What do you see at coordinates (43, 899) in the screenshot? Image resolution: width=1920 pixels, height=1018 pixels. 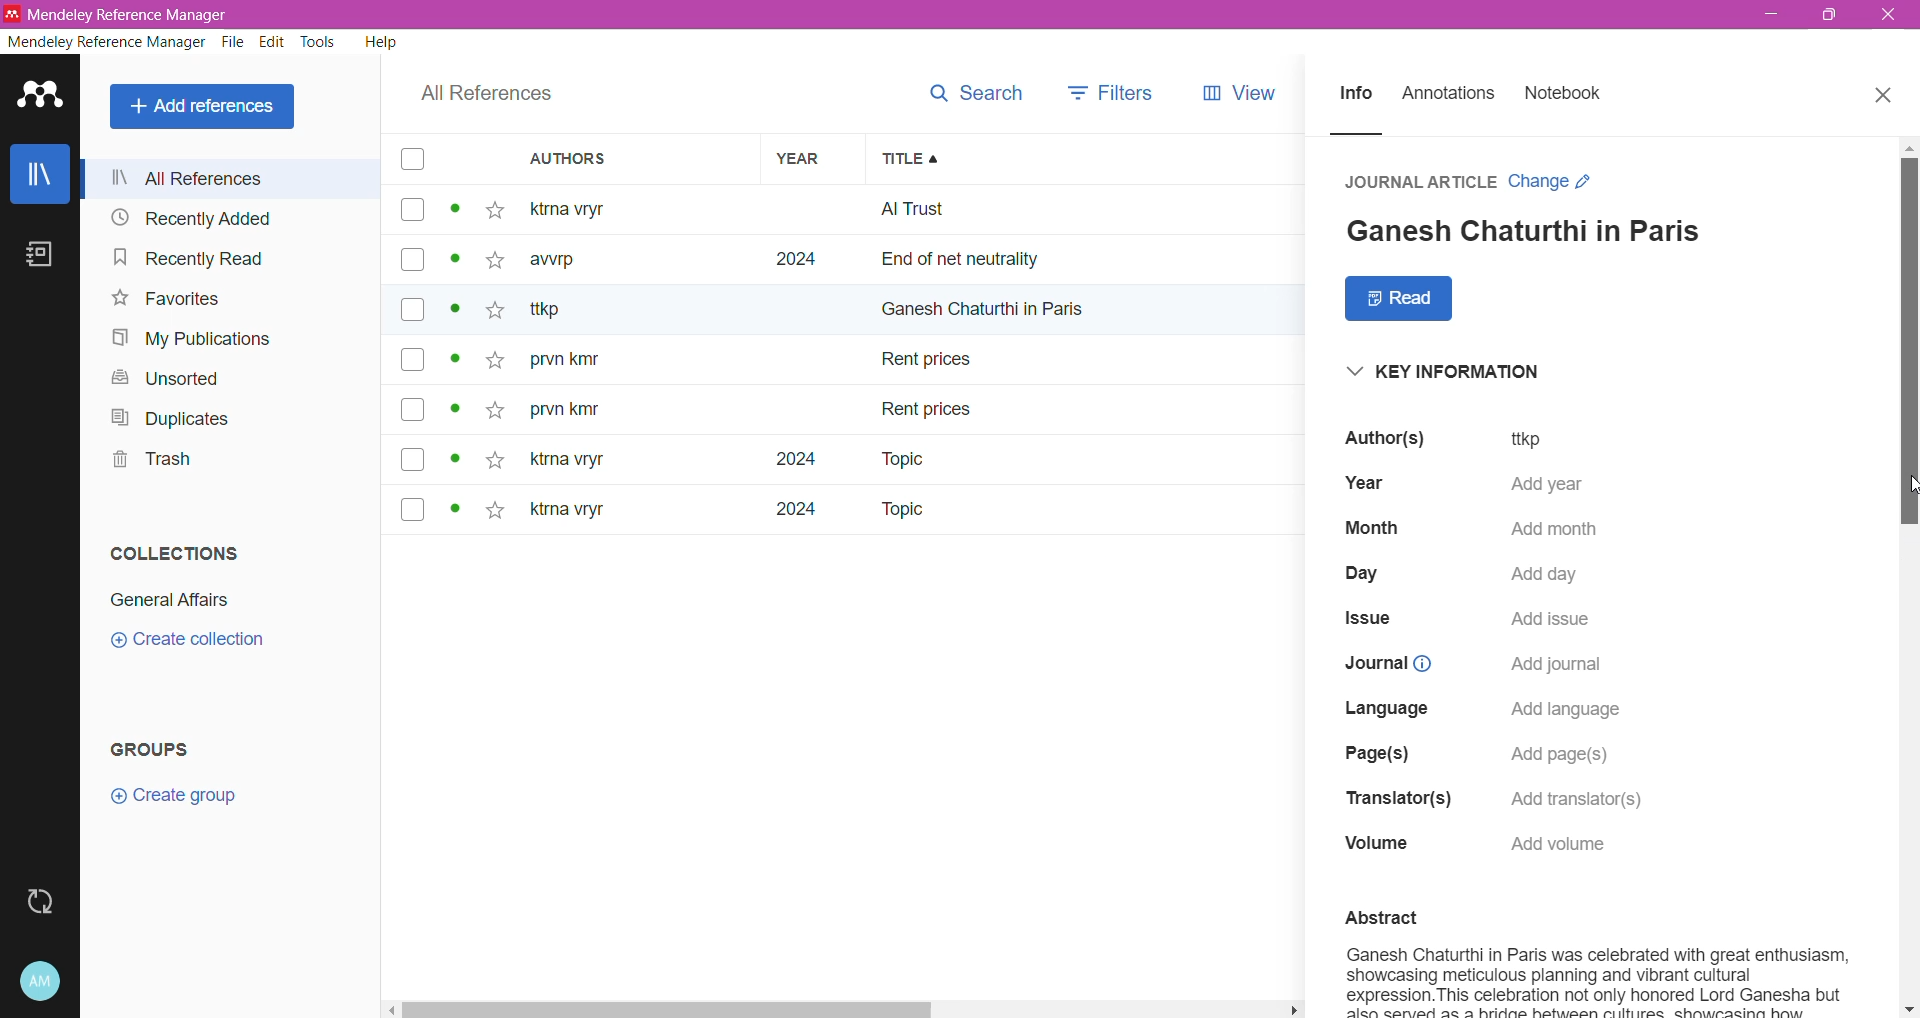 I see `Last Sync` at bounding box center [43, 899].